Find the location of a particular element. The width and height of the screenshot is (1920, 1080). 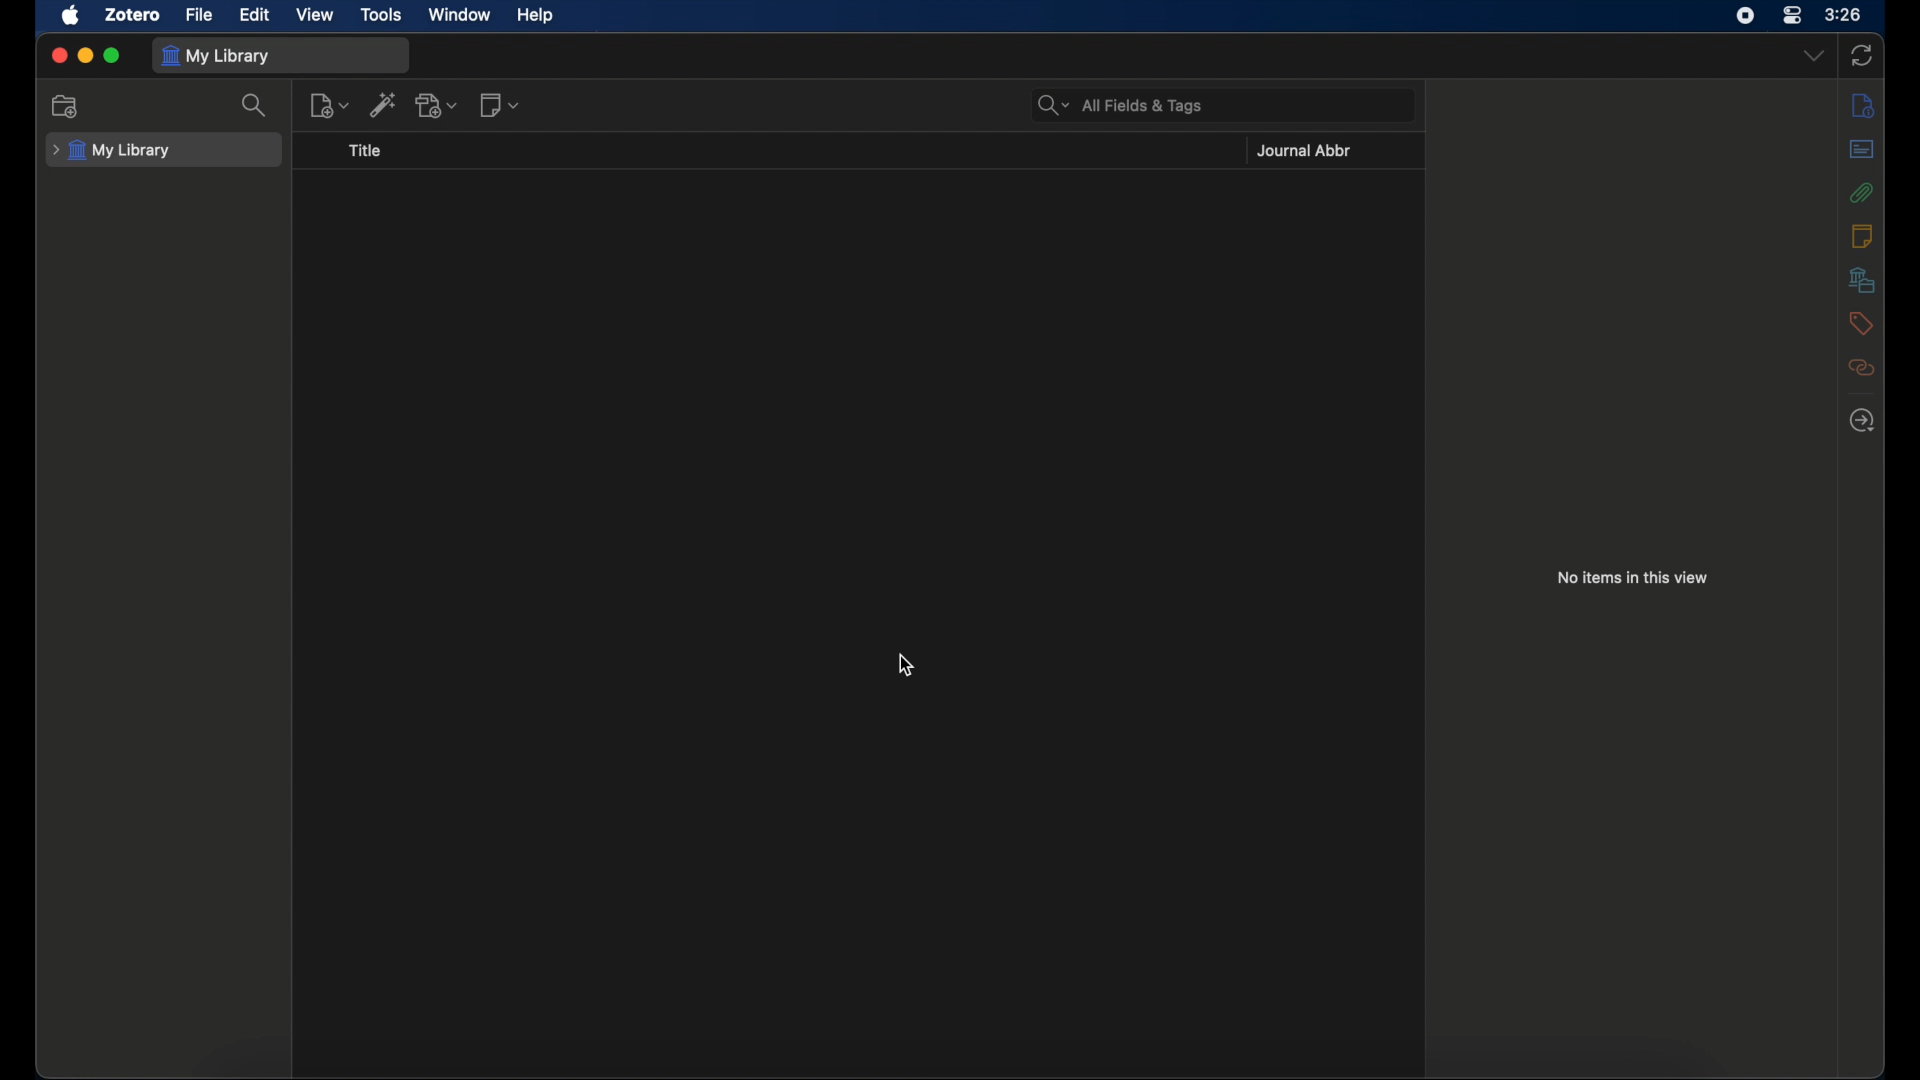

window is located at coordinates (458, 15).